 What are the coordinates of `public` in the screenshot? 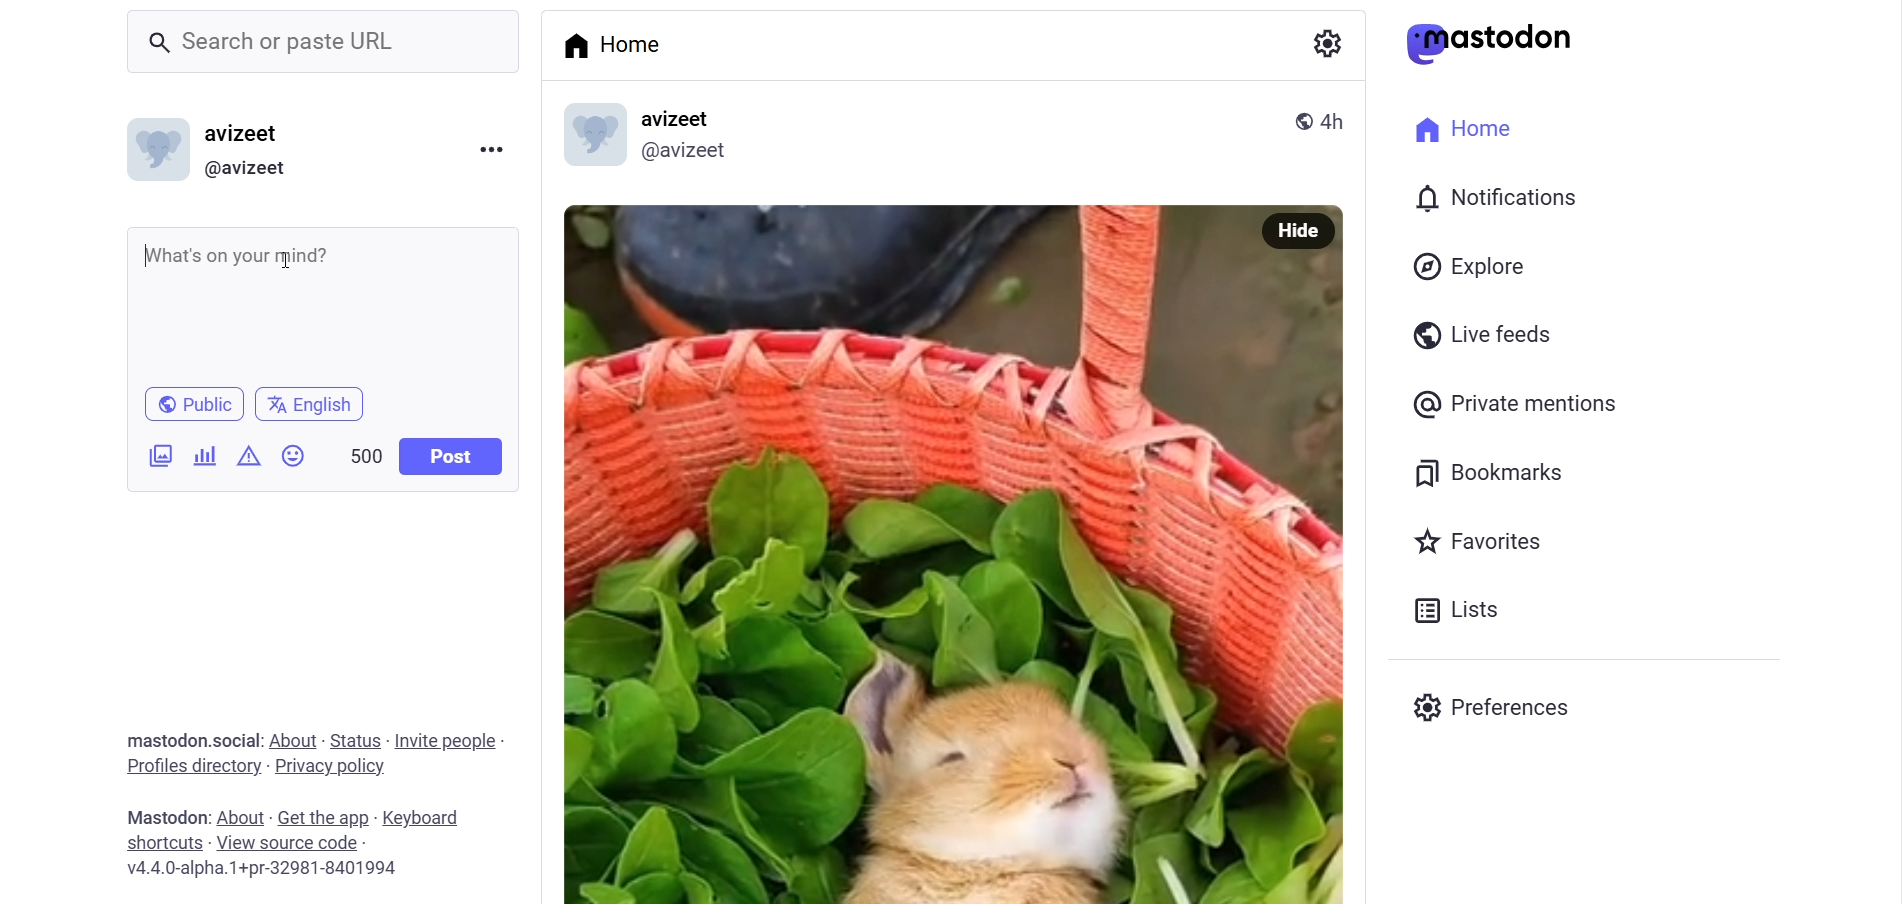 It's located at (1303, 121).